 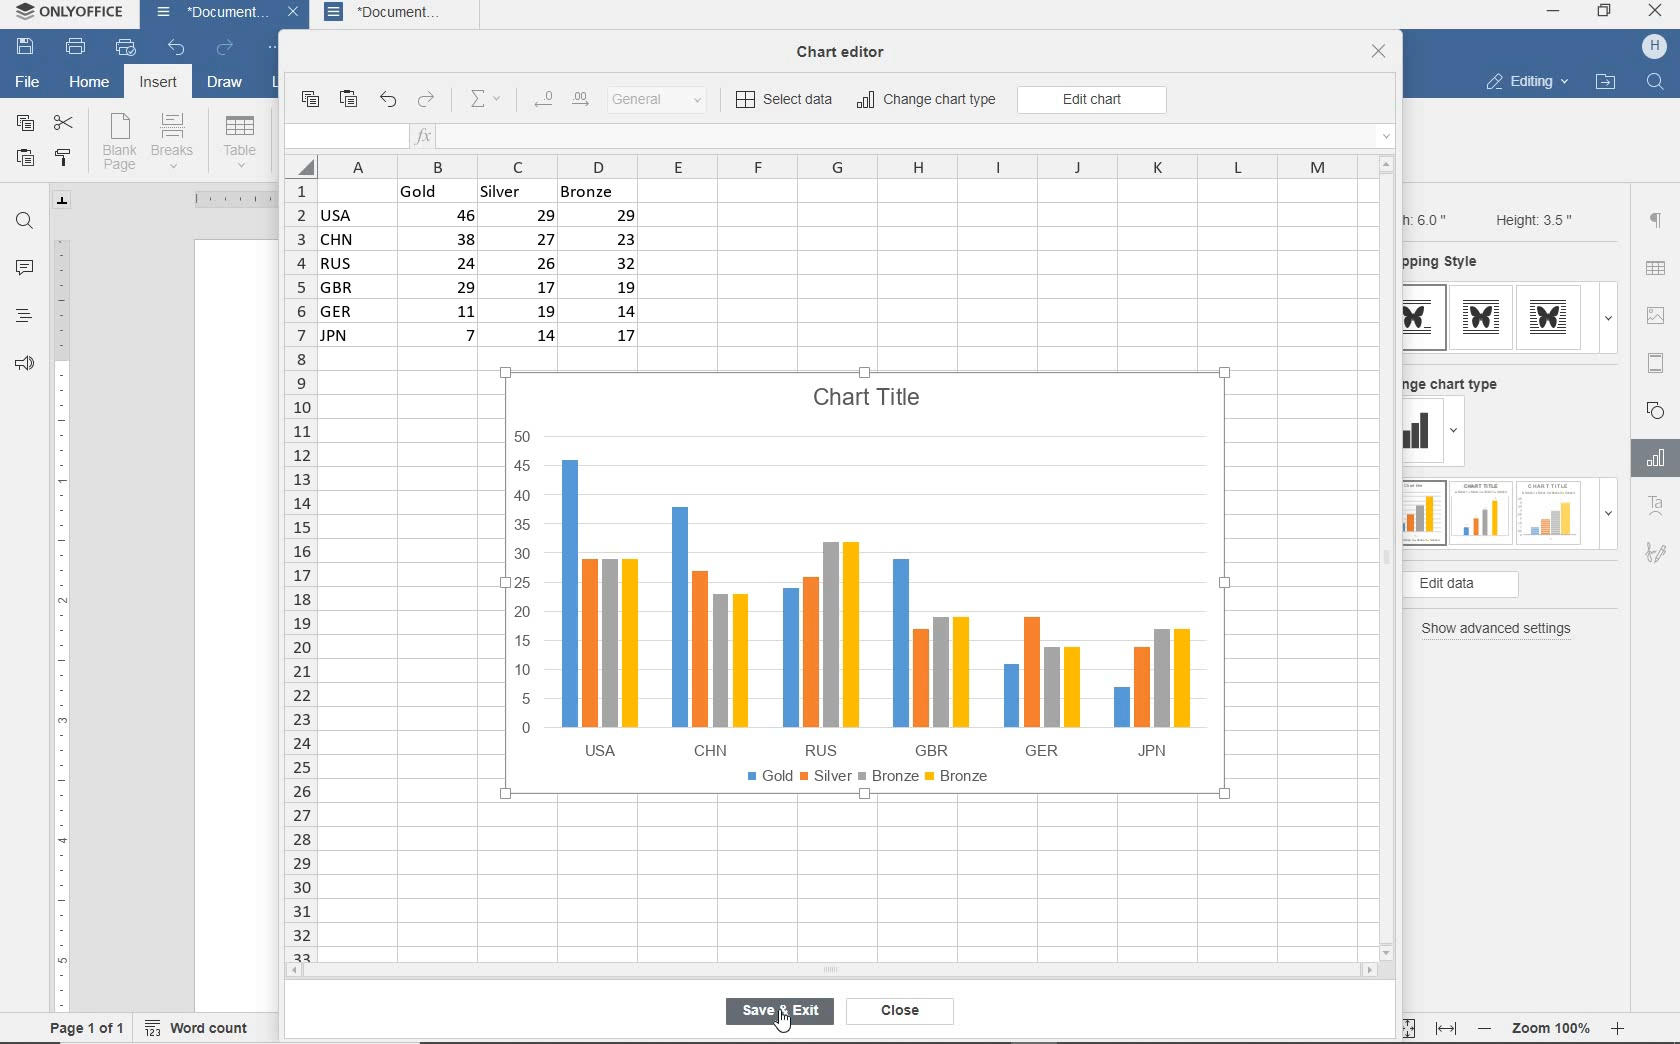 I want to click on change type, so click(x=1423, y=432).